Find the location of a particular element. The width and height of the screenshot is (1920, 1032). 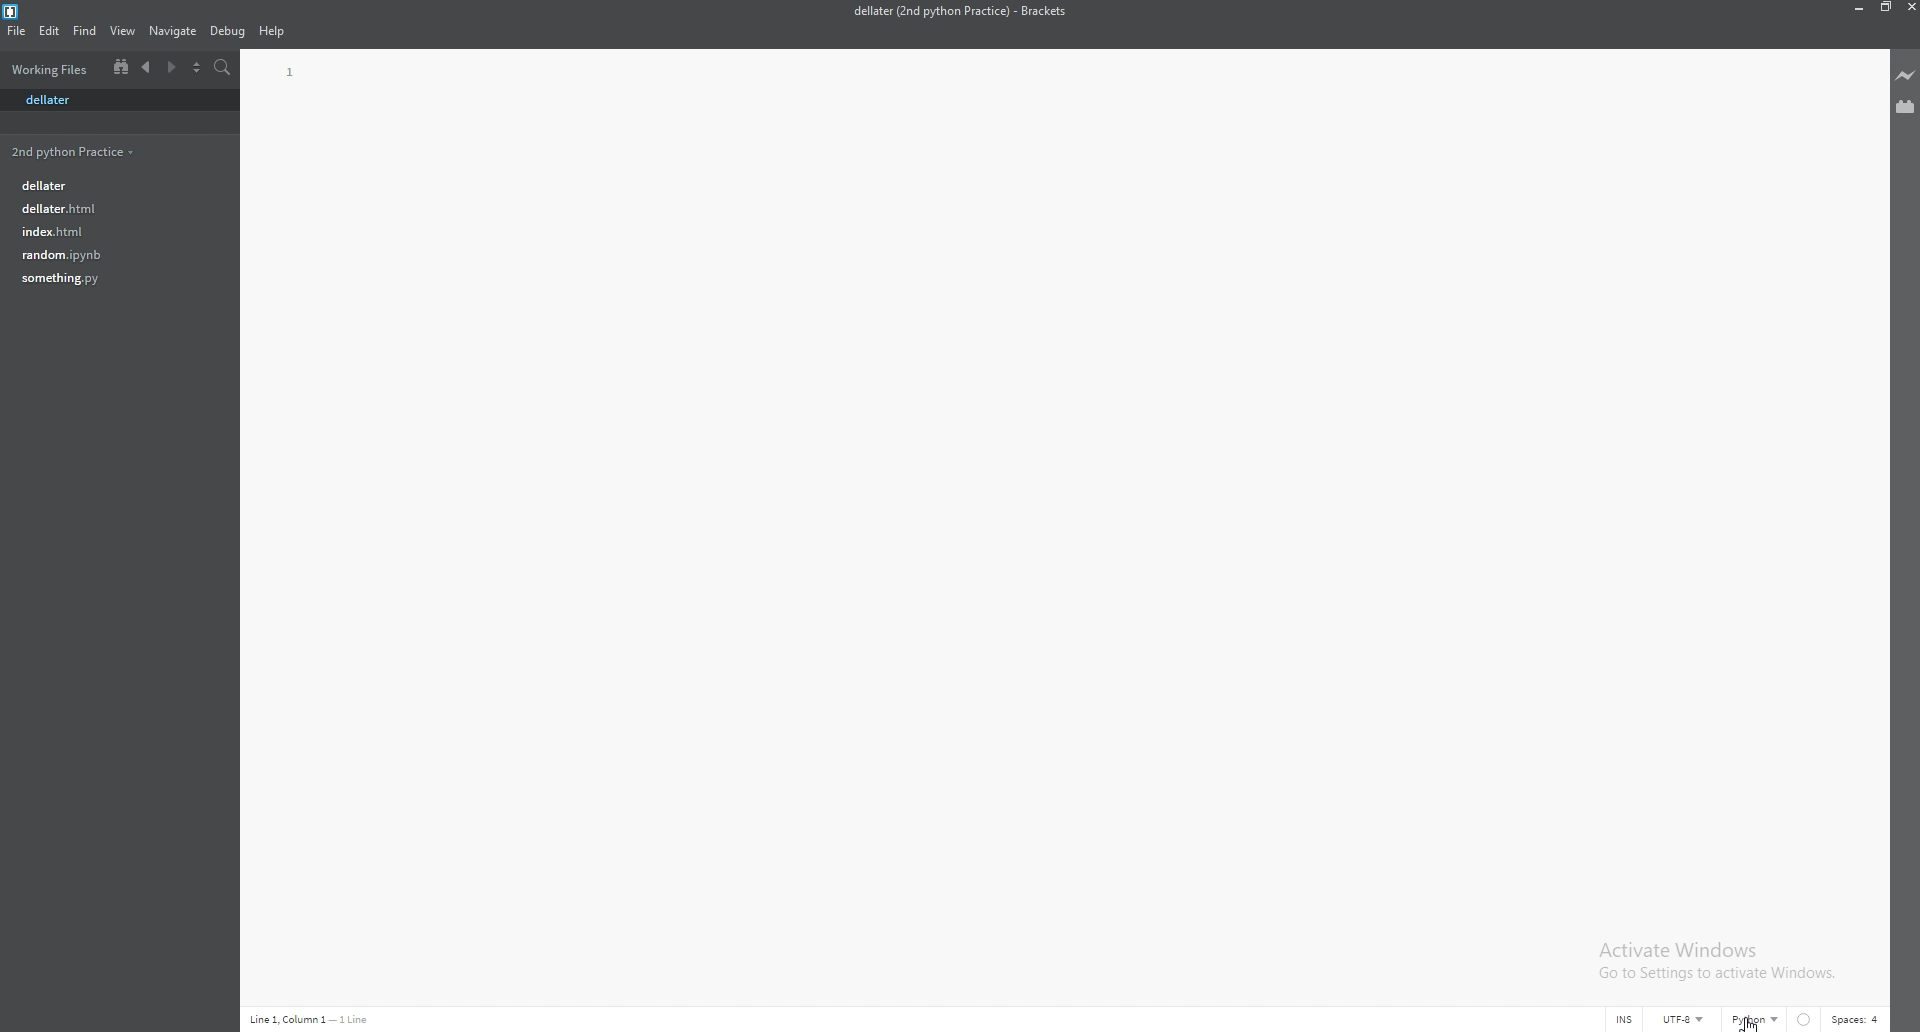

linter is located at coordinates (1806, 1021).